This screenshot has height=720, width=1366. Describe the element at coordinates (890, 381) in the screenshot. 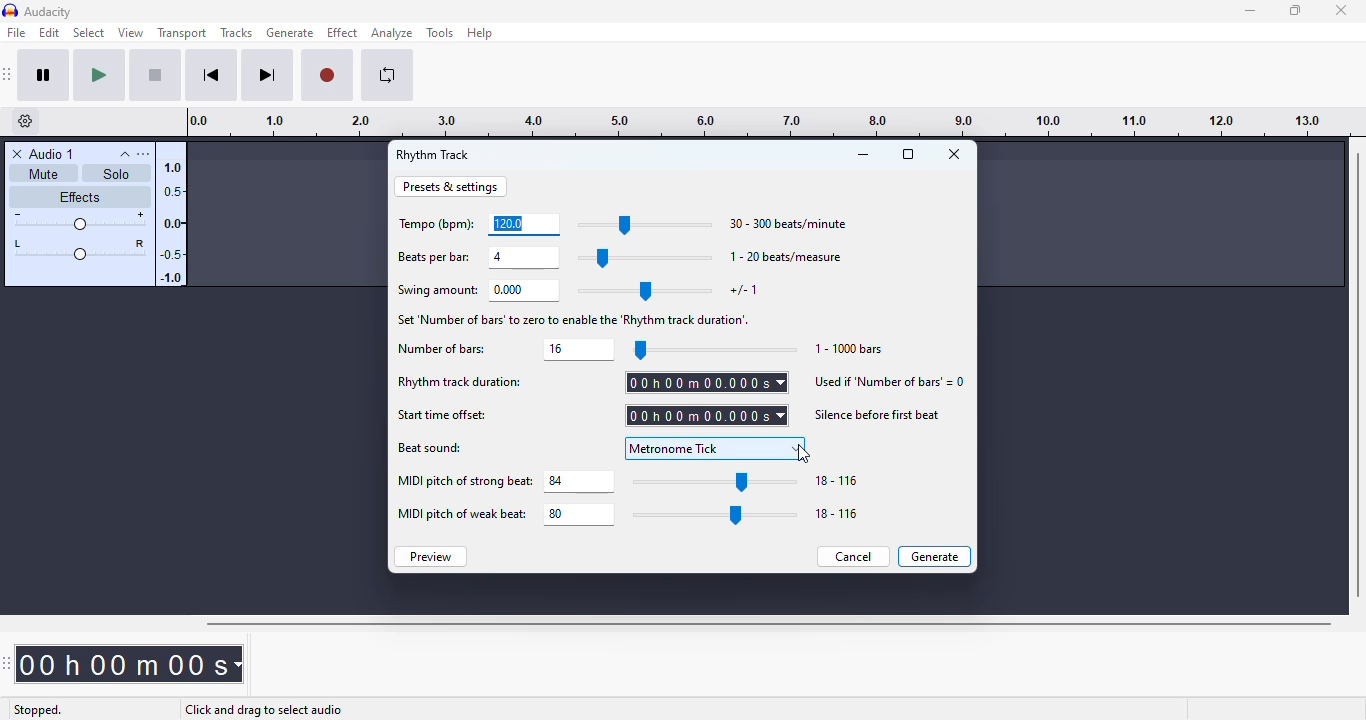

I see `used if 'number of bars'=0` at that location.